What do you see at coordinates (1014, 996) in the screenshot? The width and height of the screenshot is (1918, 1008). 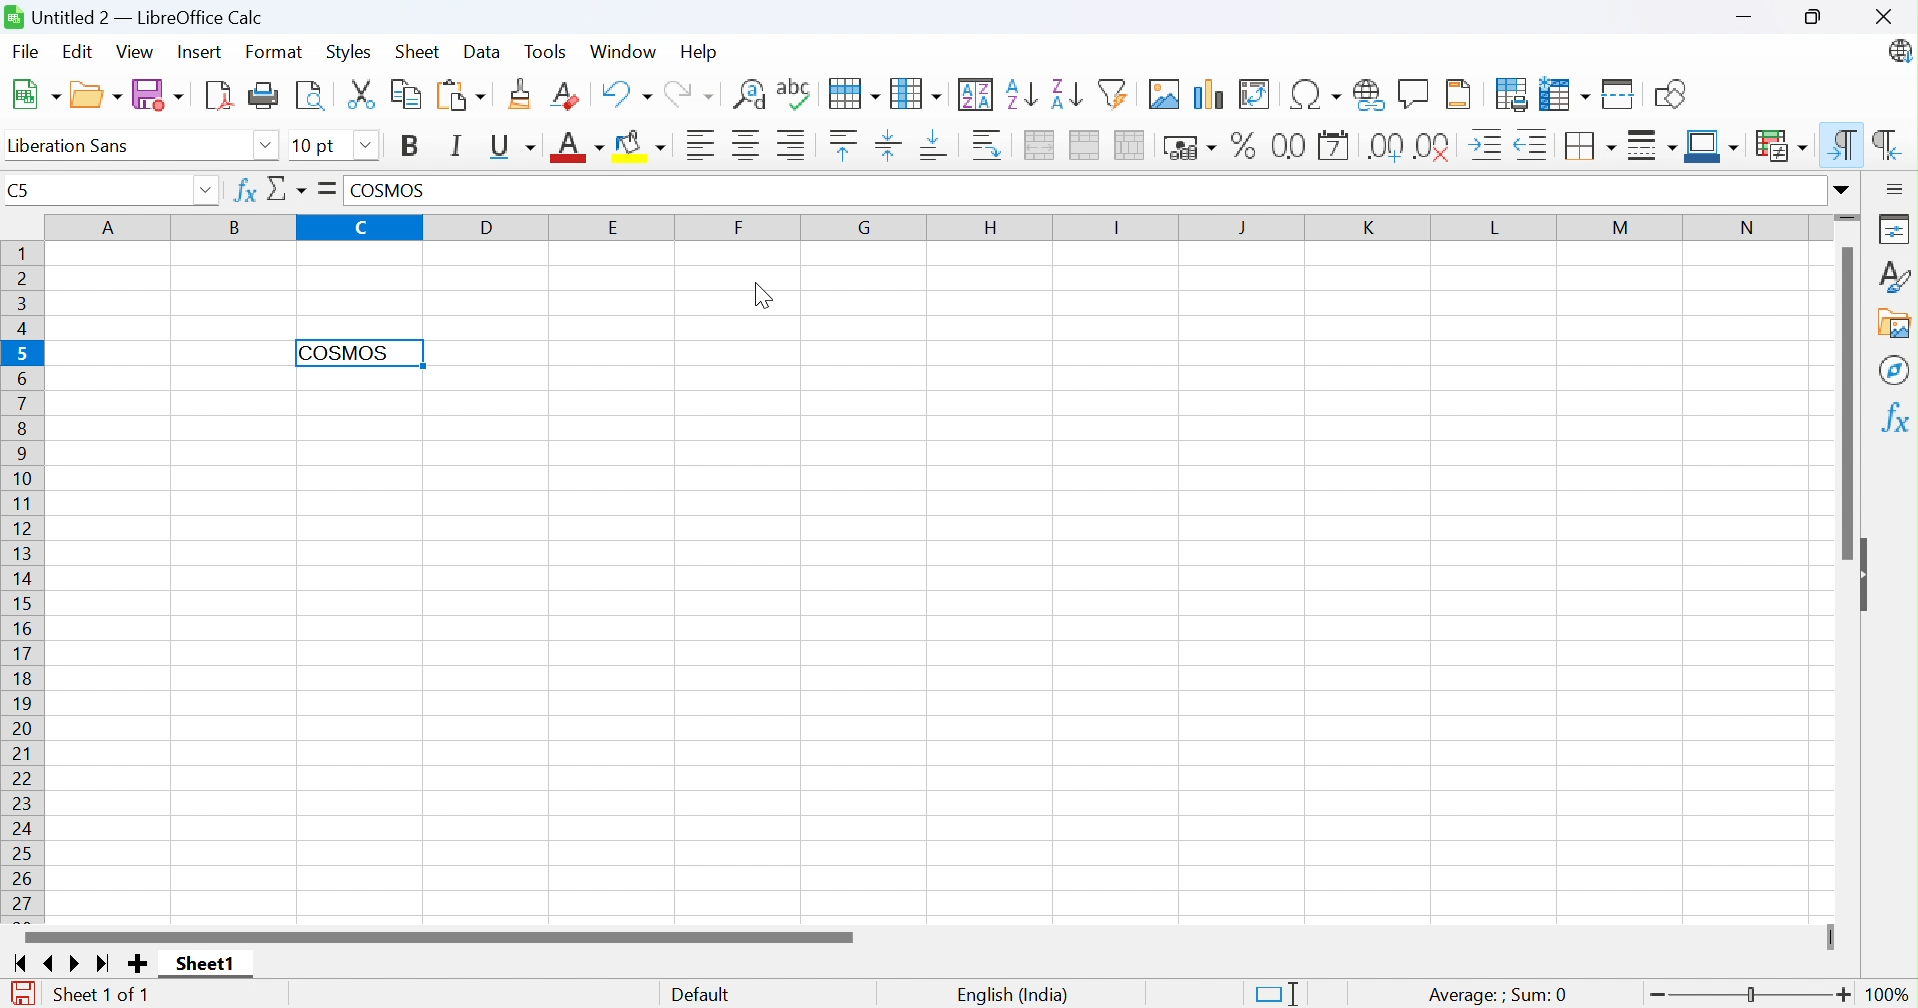 I see `English (India)` at bounding box center [1014, 996].